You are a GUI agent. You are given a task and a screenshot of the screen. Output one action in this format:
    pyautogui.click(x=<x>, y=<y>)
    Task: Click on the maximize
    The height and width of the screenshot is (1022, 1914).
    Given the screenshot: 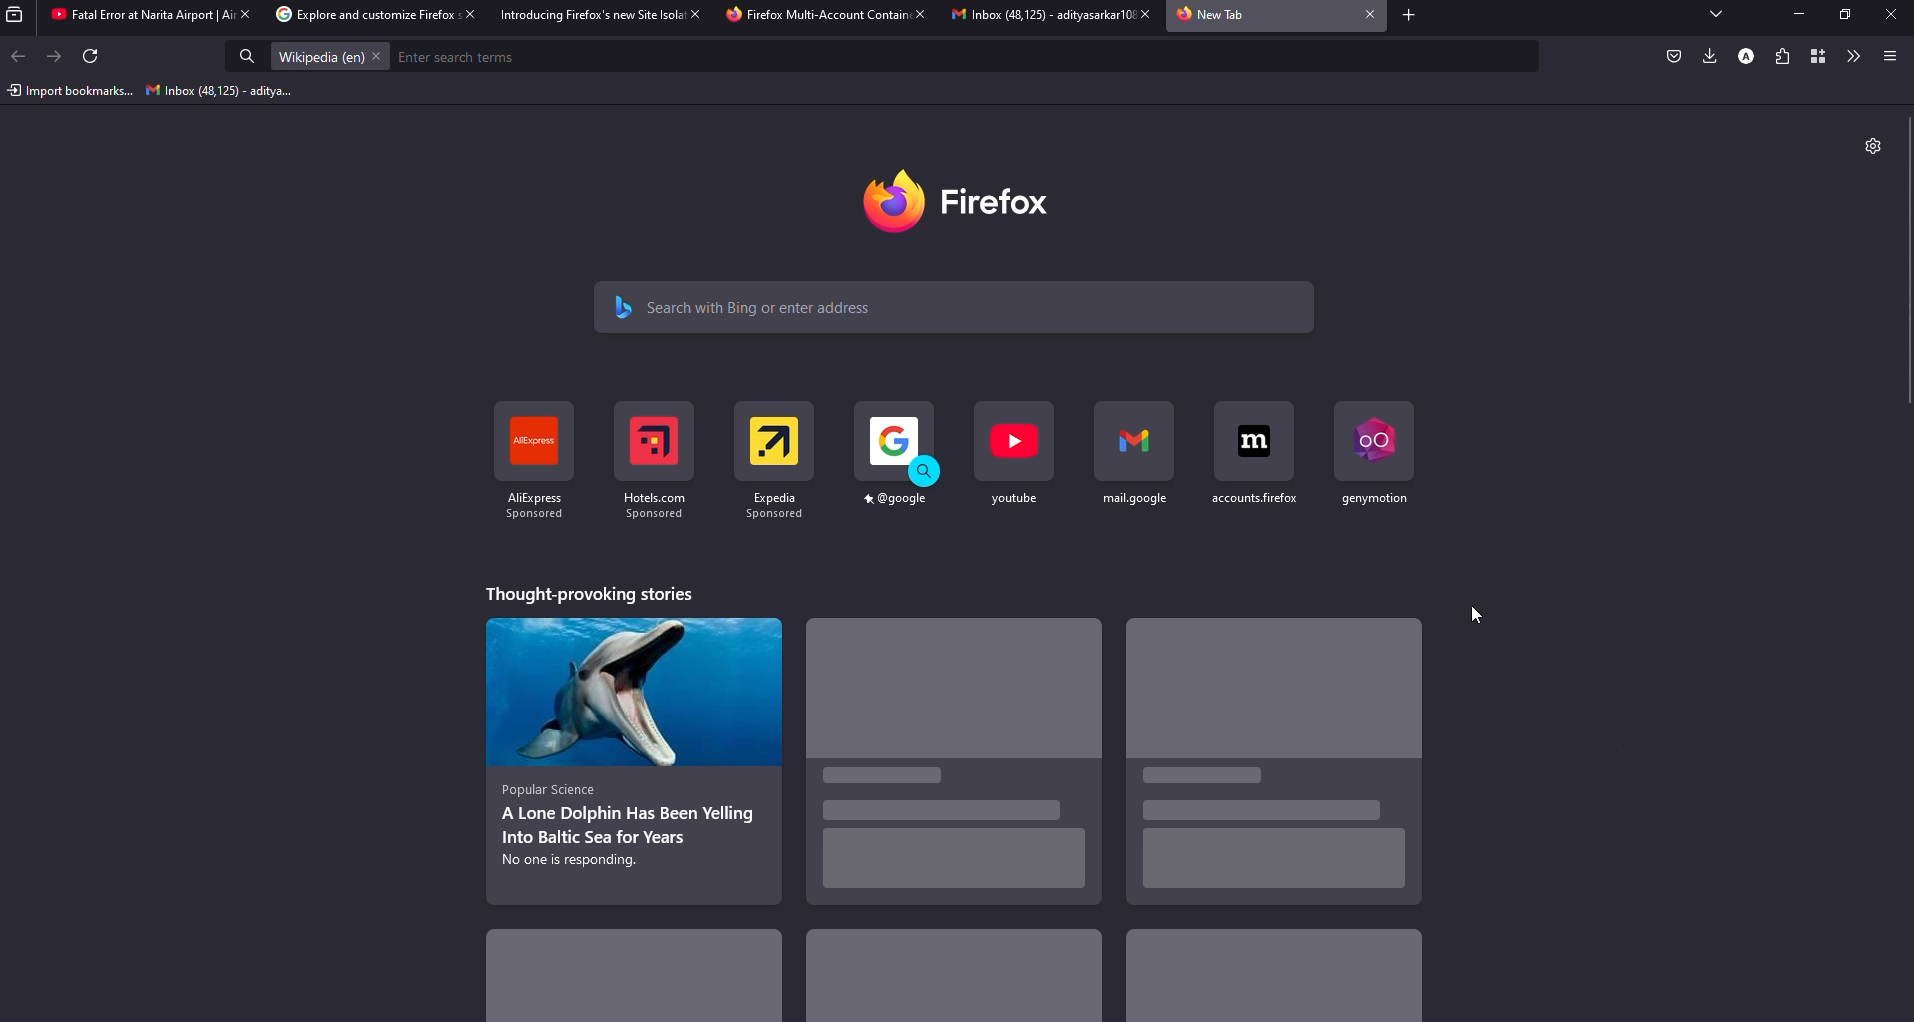 What is the action you would take?
    pyautogui.click(x=1846, y=15)
    